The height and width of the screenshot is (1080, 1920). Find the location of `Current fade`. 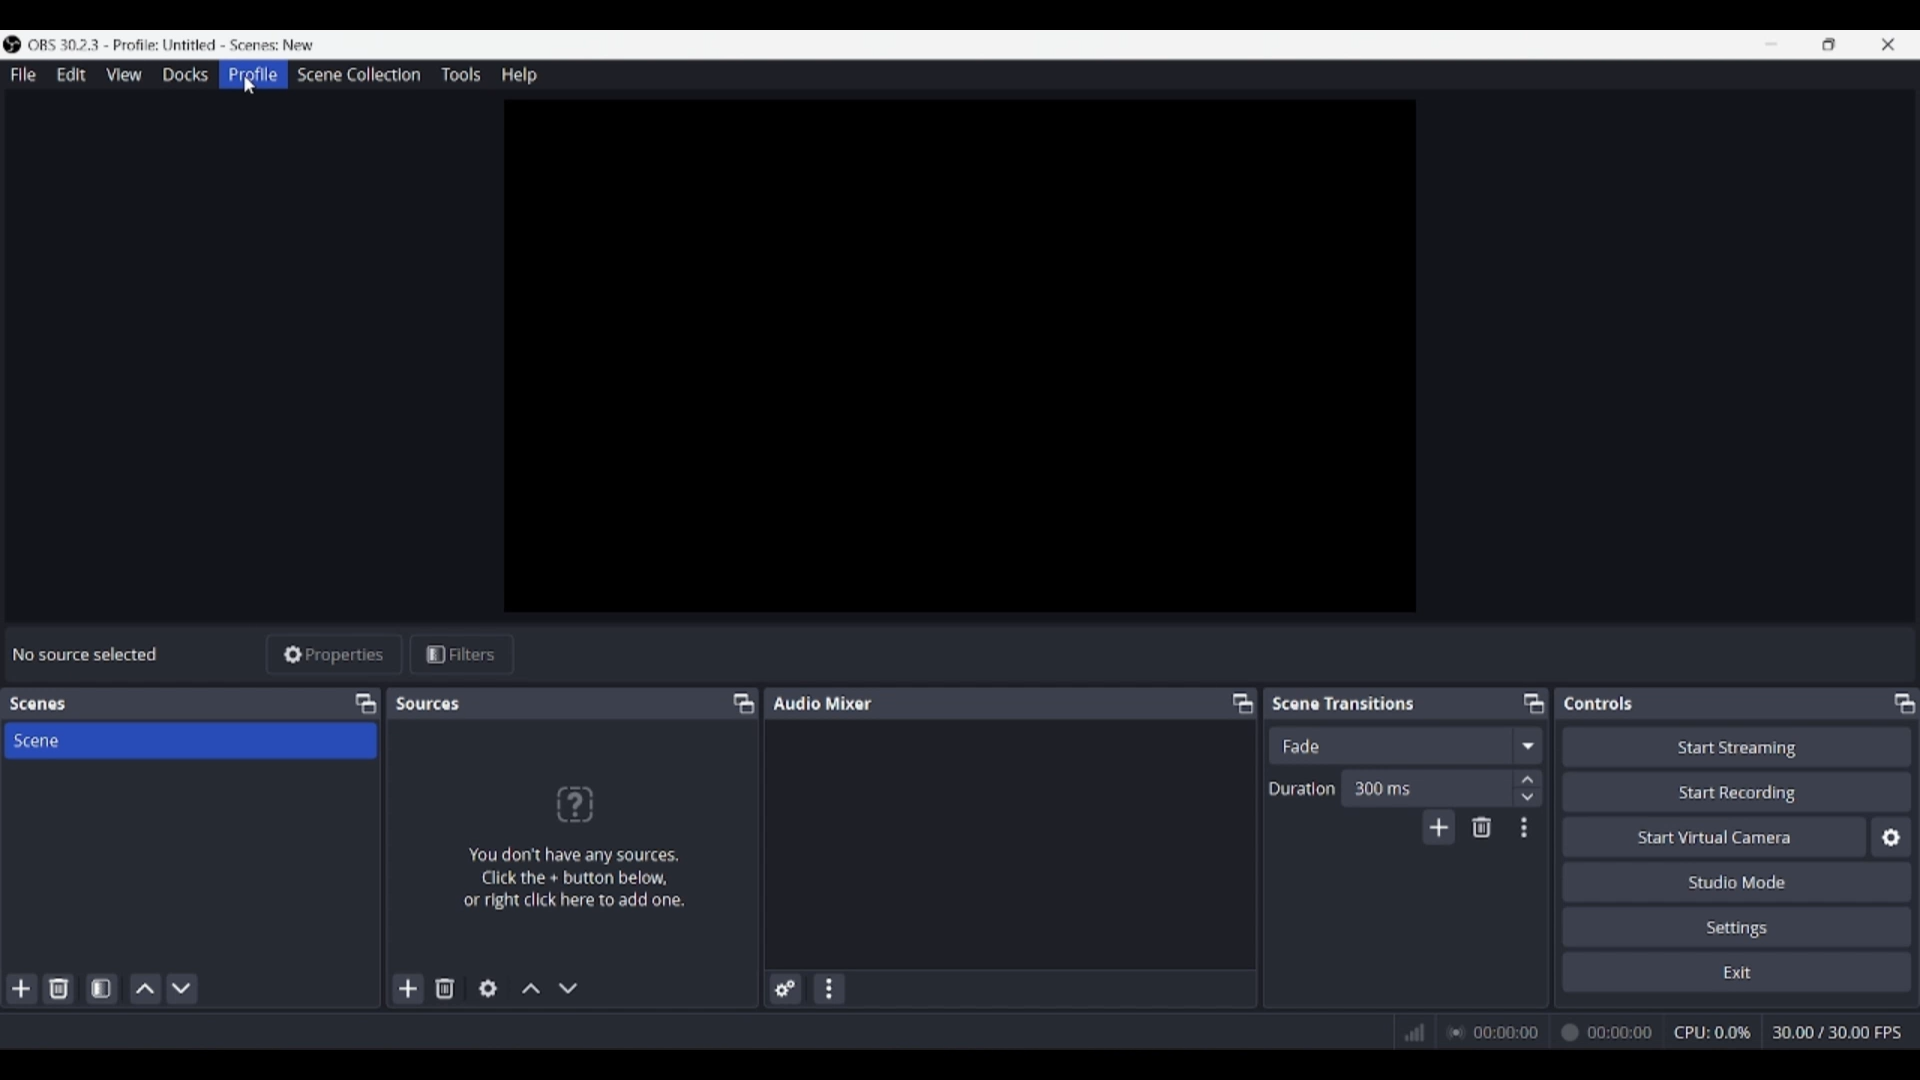

Current fade is located at coordinates (1389, 745).